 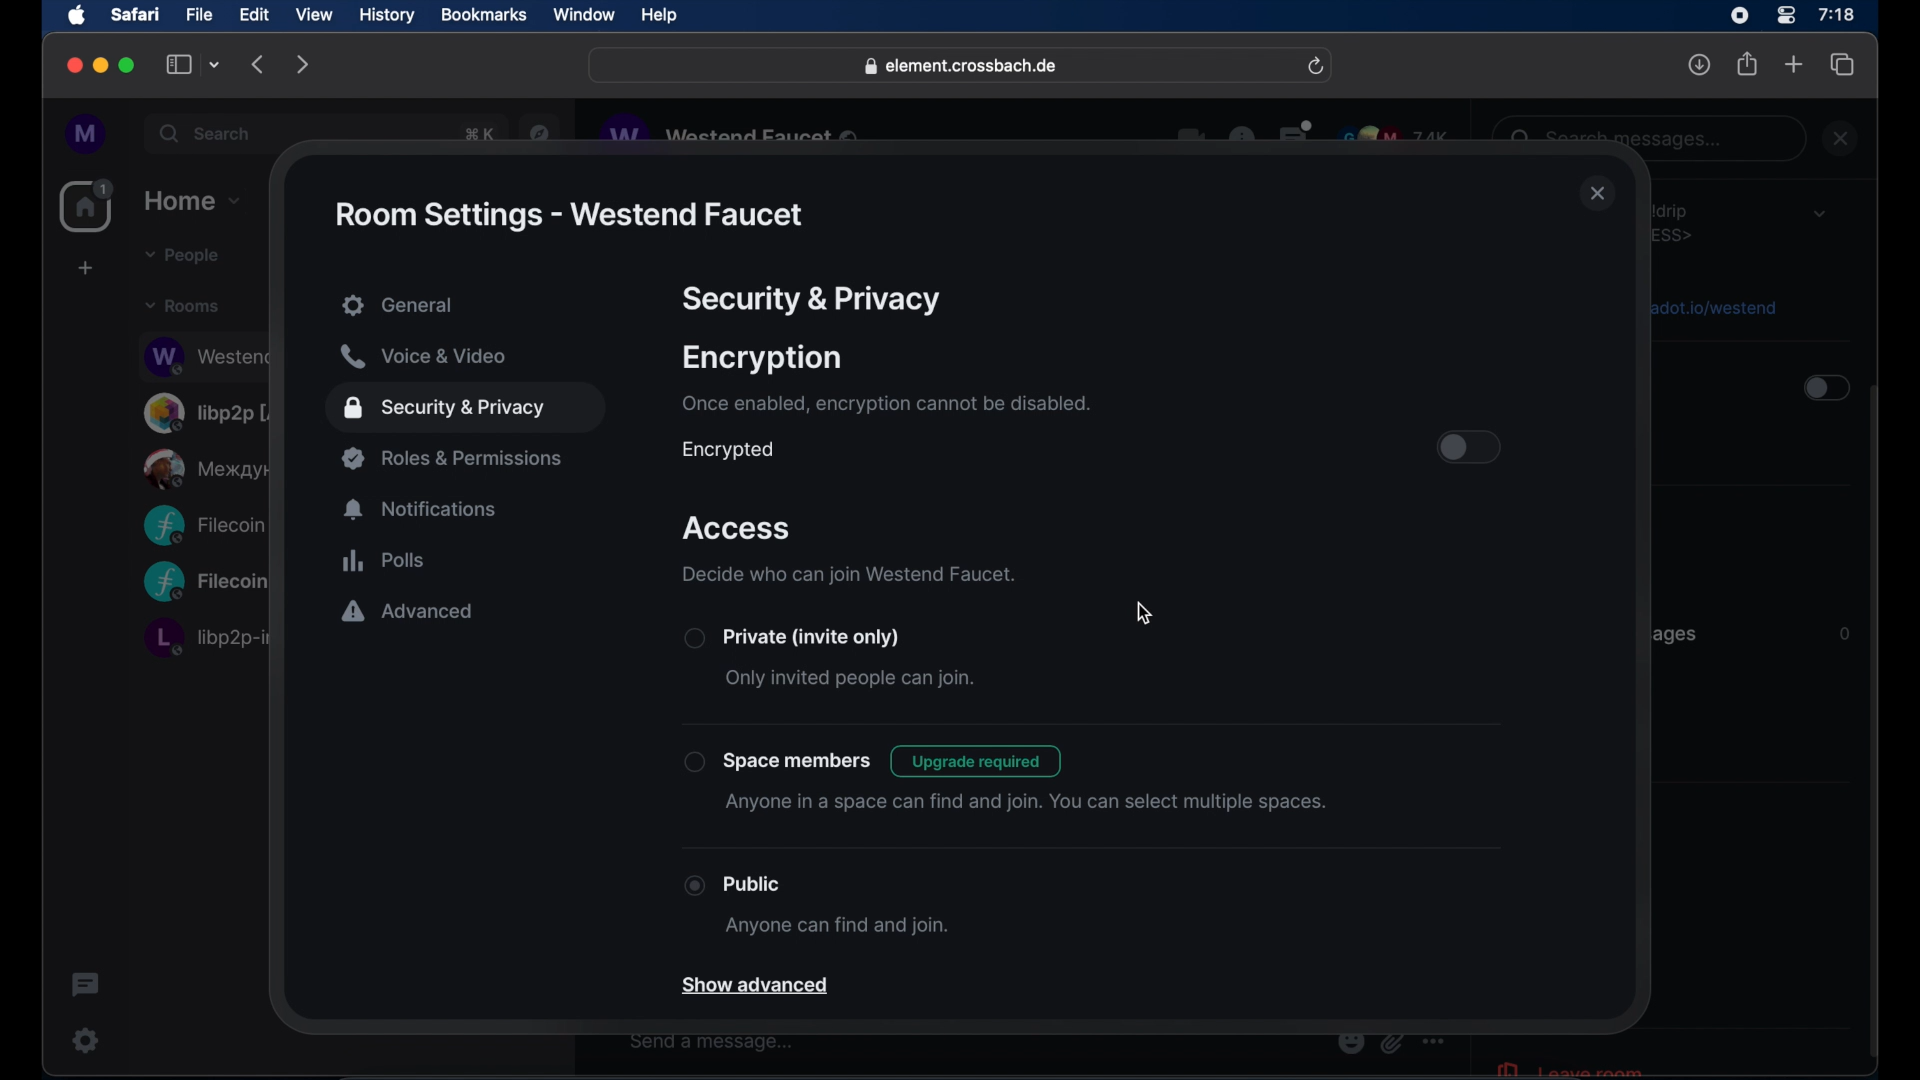 I want to click on obscure icon, so click(x=1391, y=1042).